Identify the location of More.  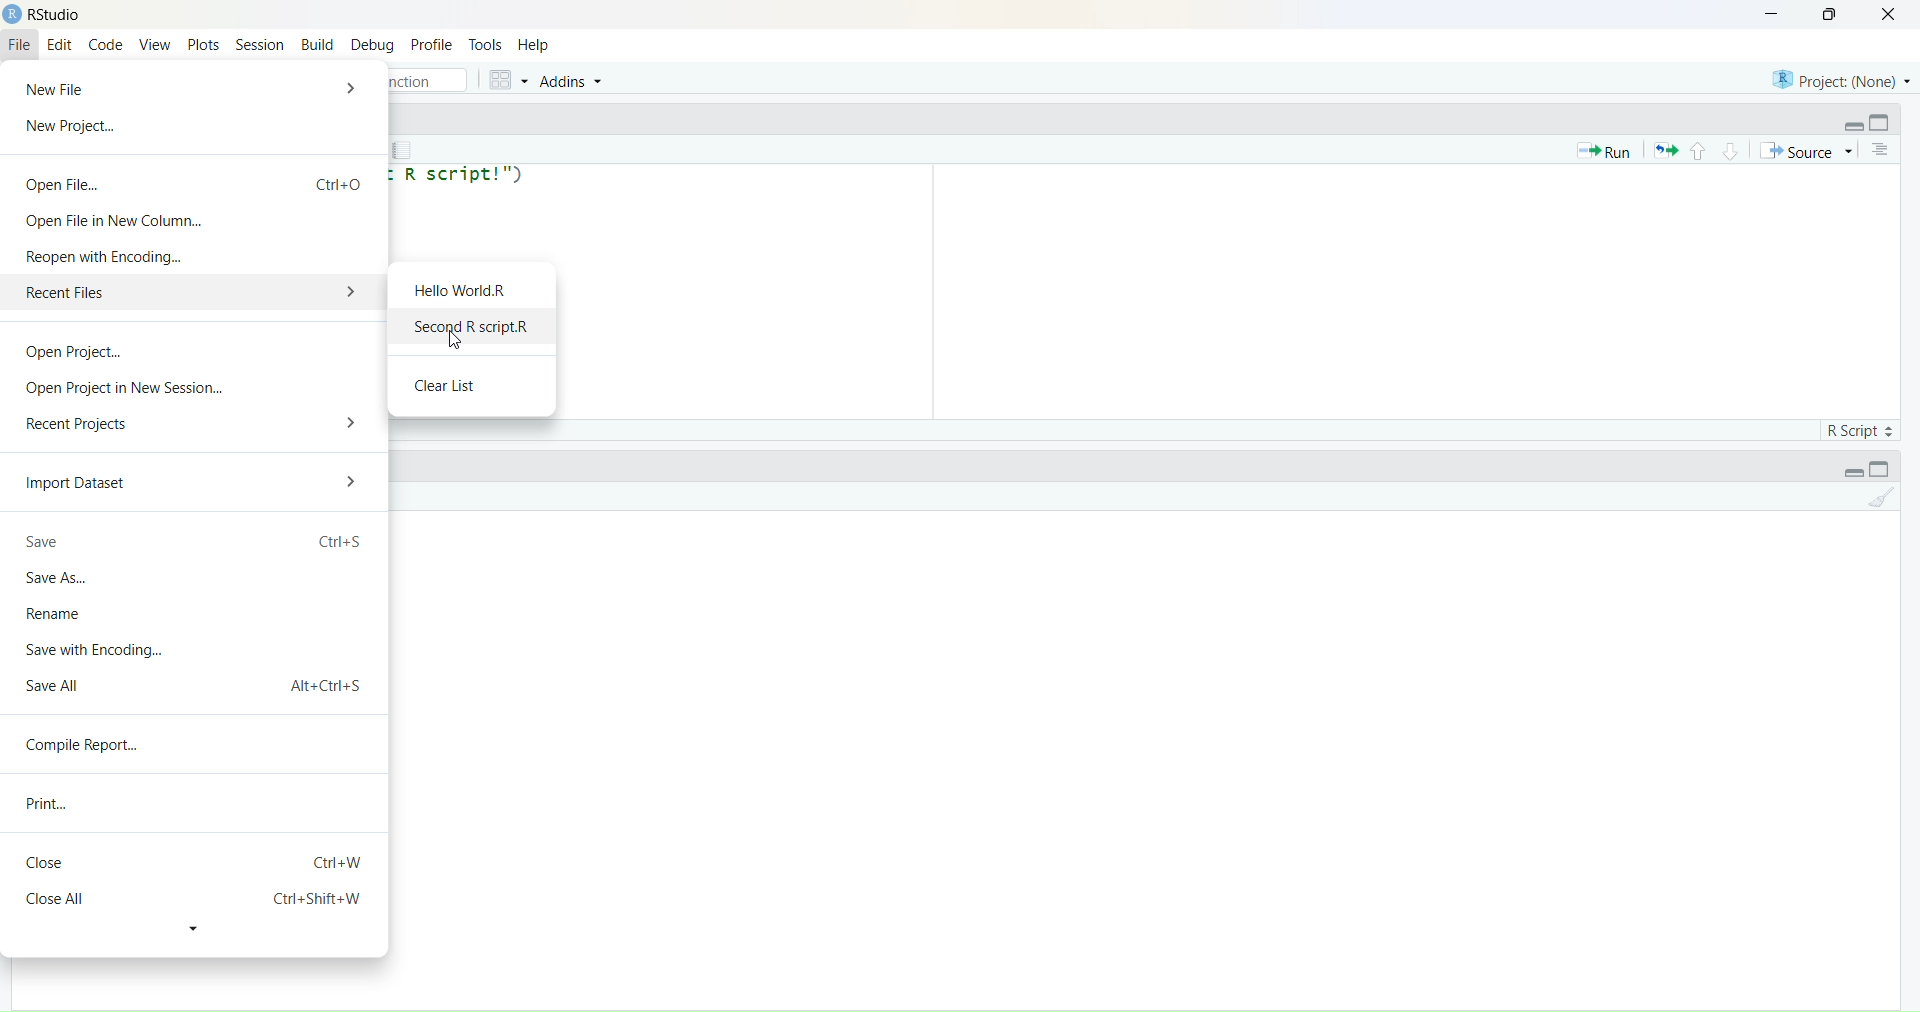
(352, 420).